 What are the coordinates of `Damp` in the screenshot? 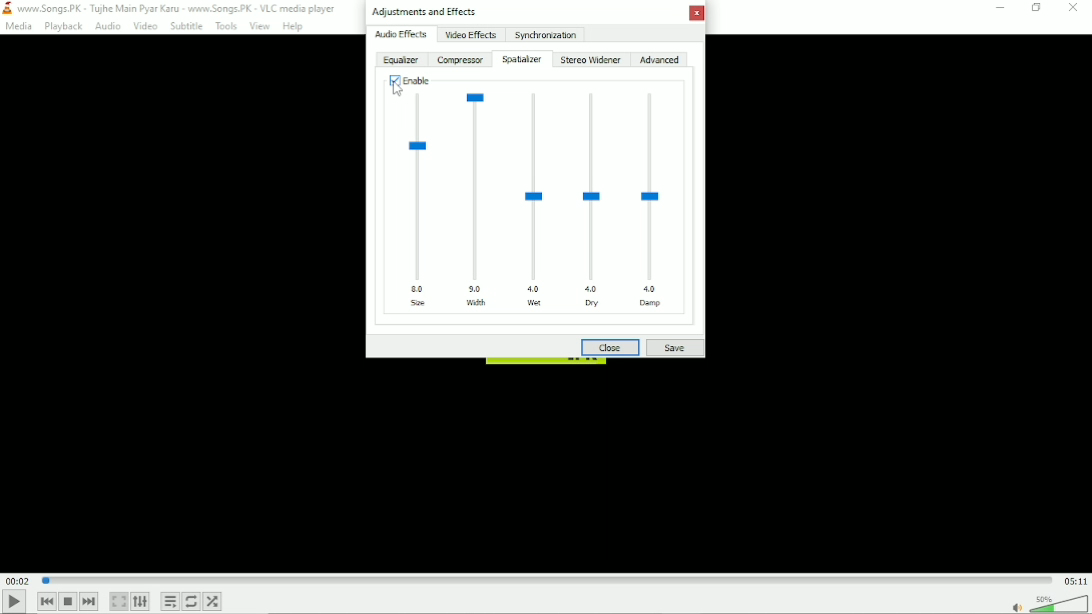 It's located at (657, 200).